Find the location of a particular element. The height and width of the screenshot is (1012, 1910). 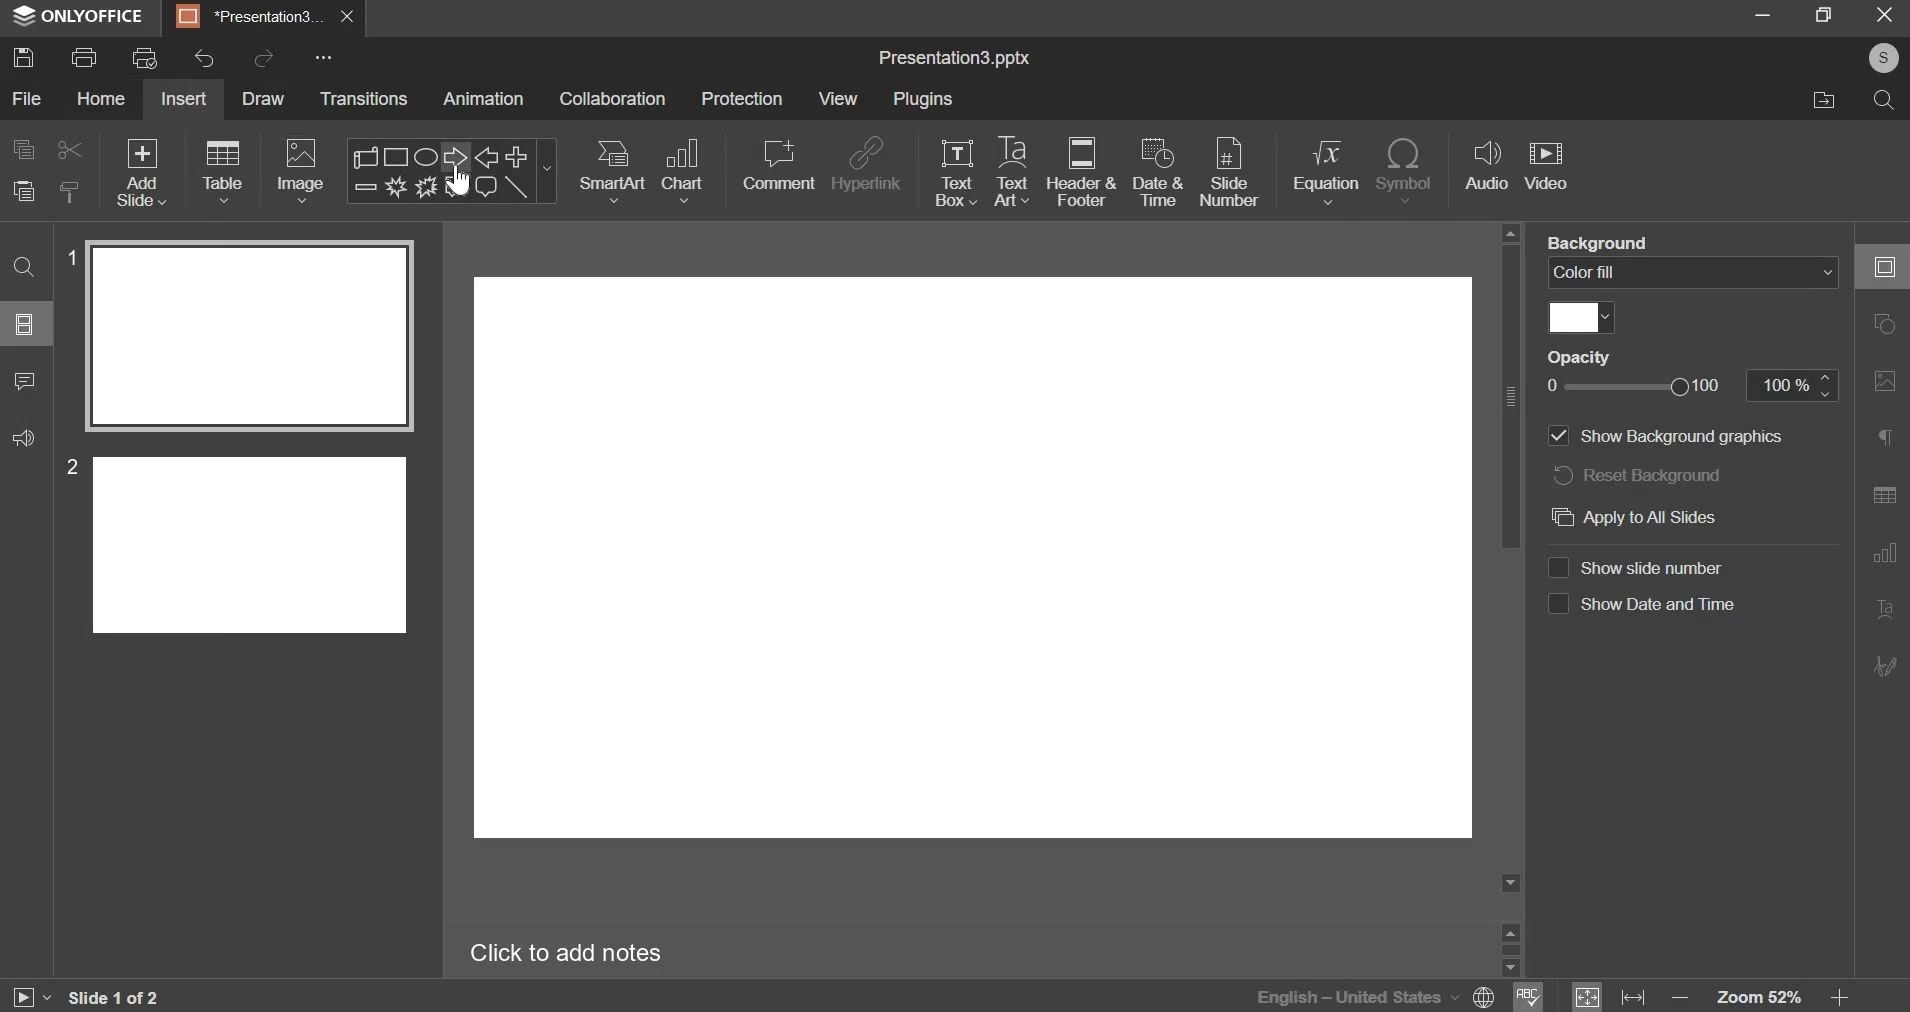

cut is located at coordinates (71, 150).